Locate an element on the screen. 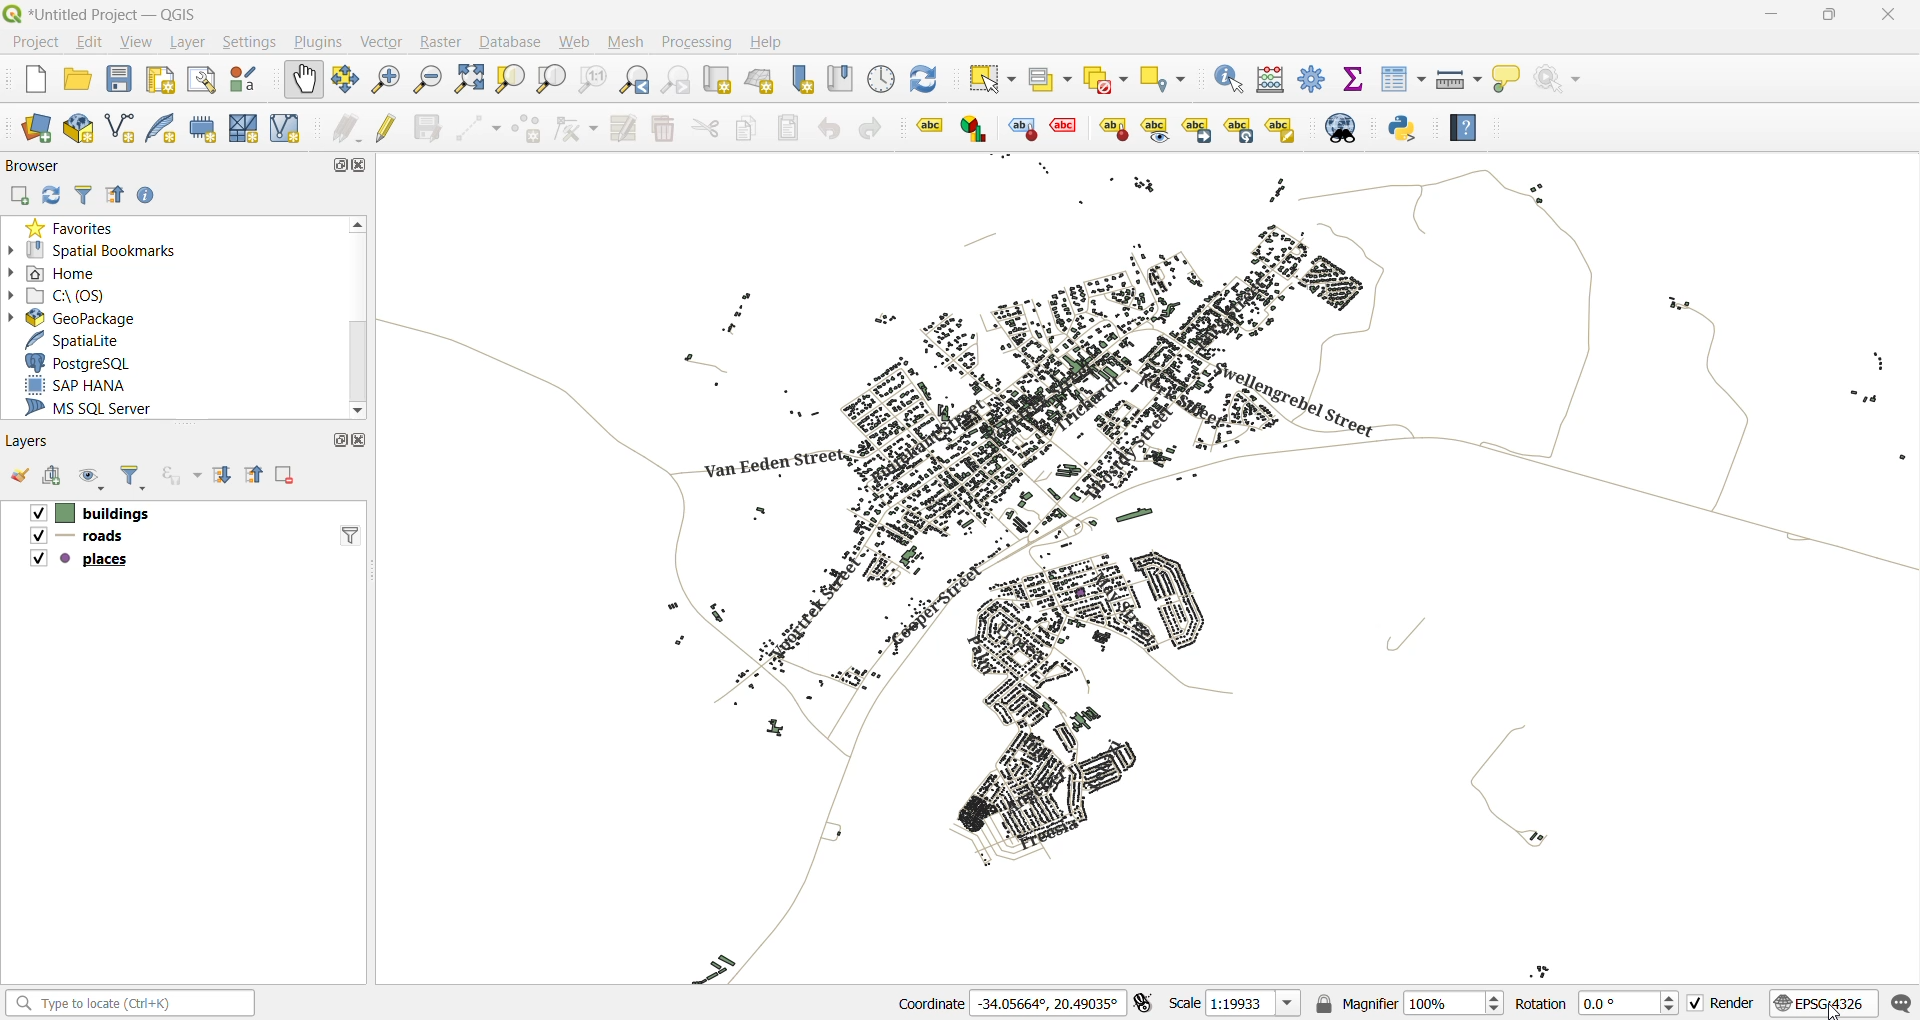  show/hide labels and diagrams is located at coordinates (1156, 128).